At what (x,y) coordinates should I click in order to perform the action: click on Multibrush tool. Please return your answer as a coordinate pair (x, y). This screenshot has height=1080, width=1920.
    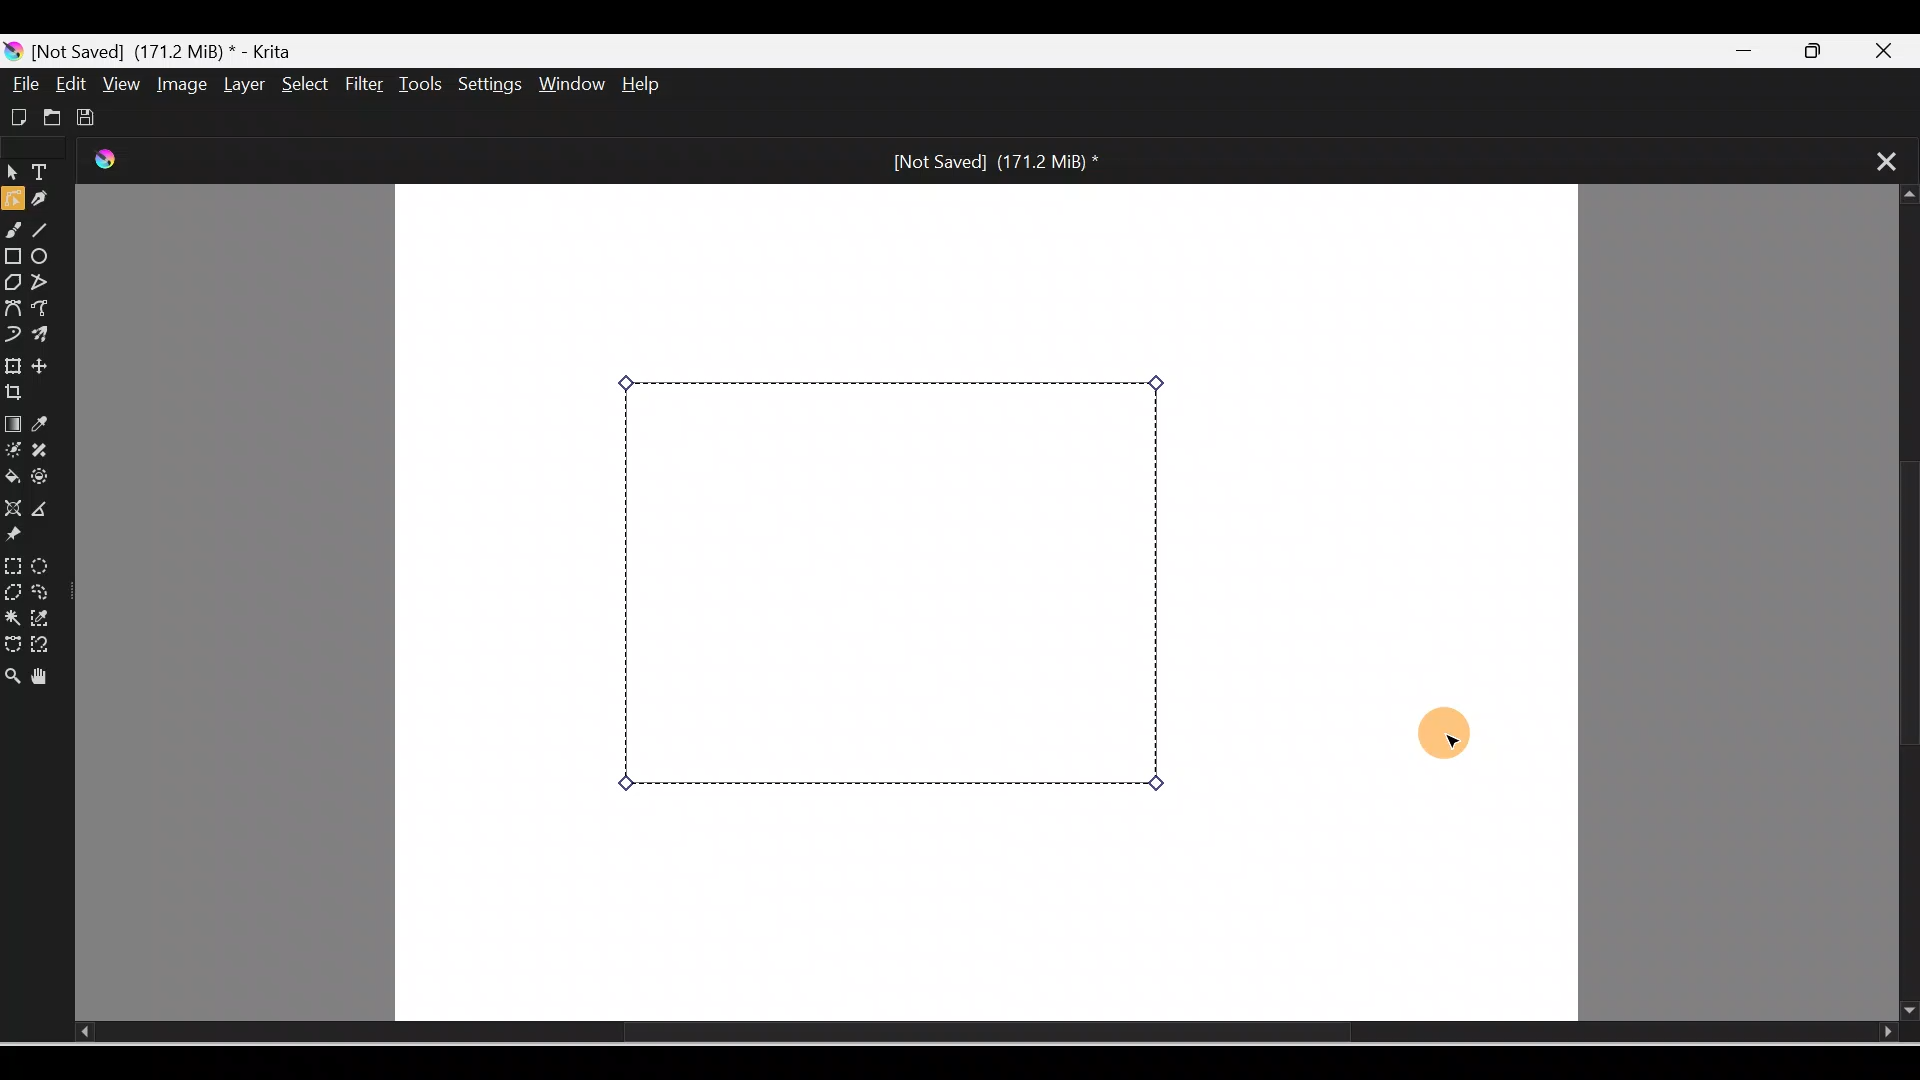
    Looking at the image, I should click on (44, 337).